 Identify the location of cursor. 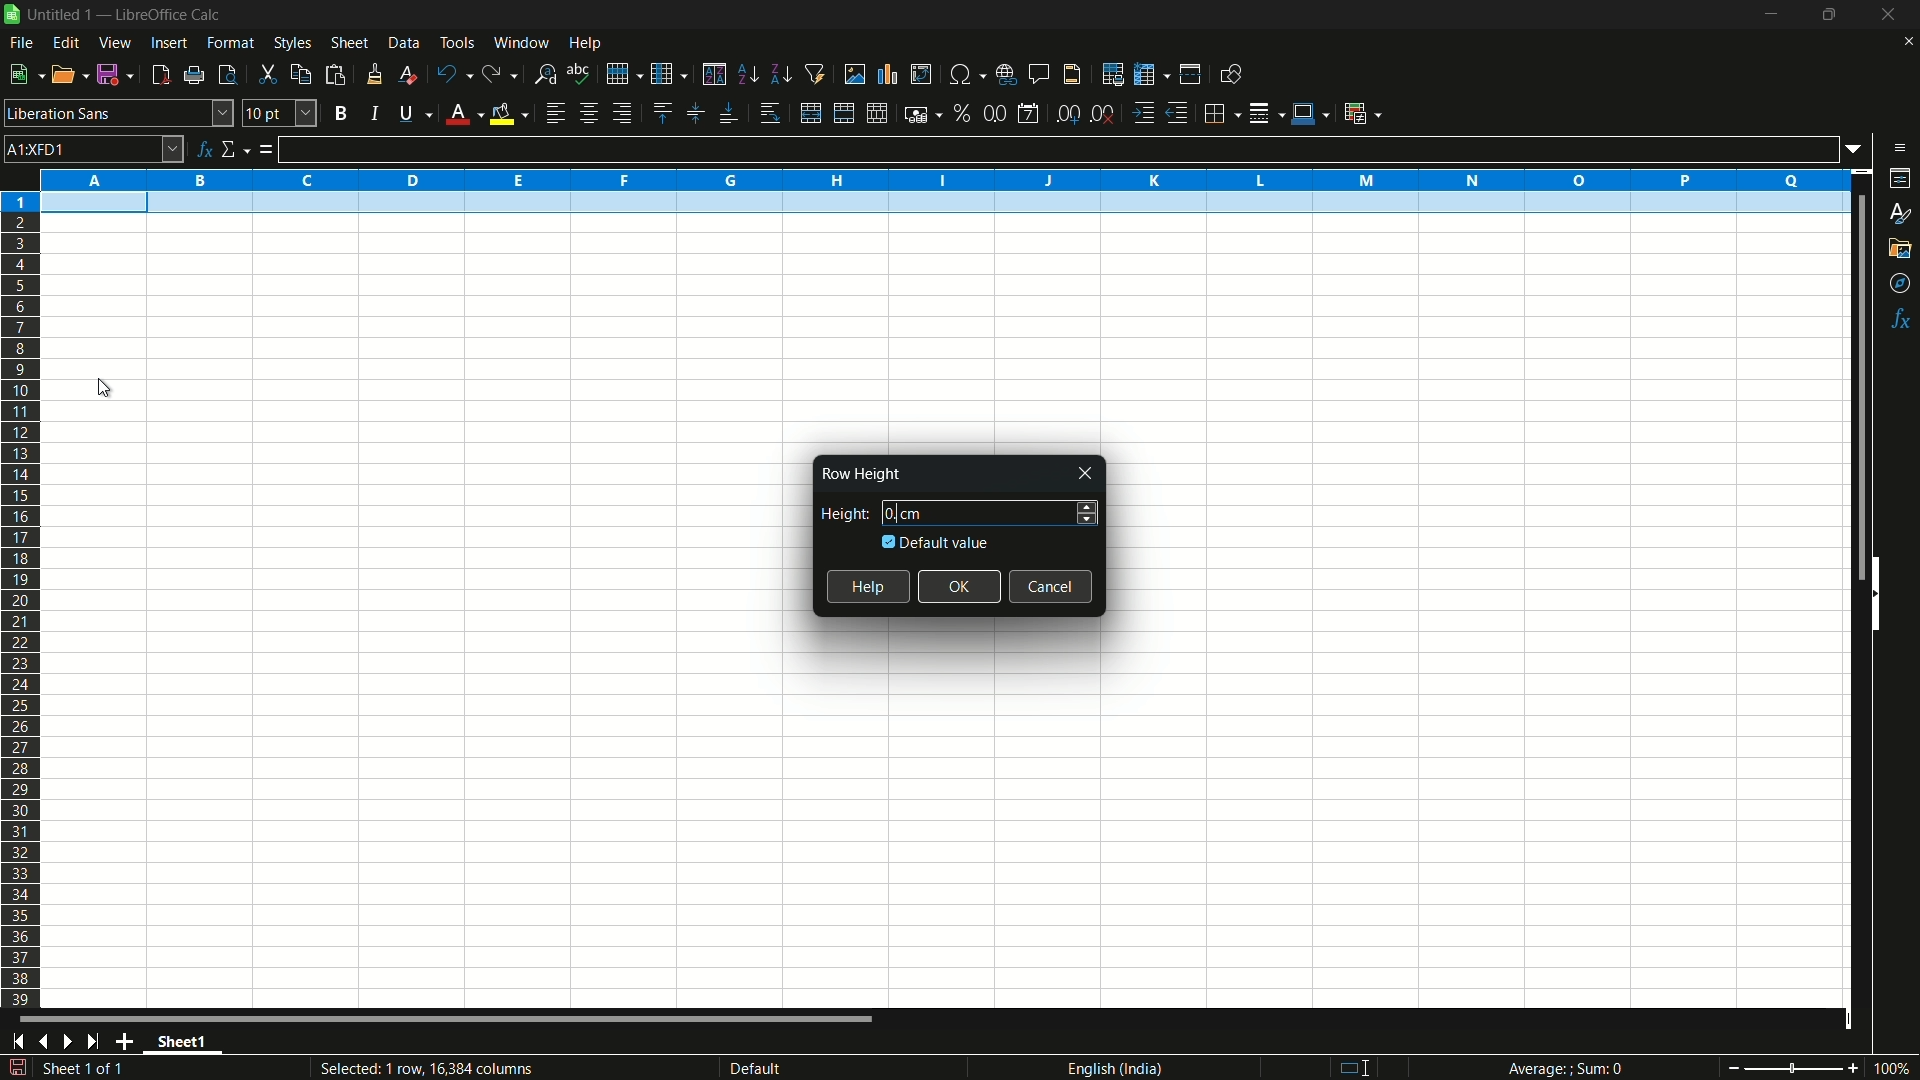
(112, 390).